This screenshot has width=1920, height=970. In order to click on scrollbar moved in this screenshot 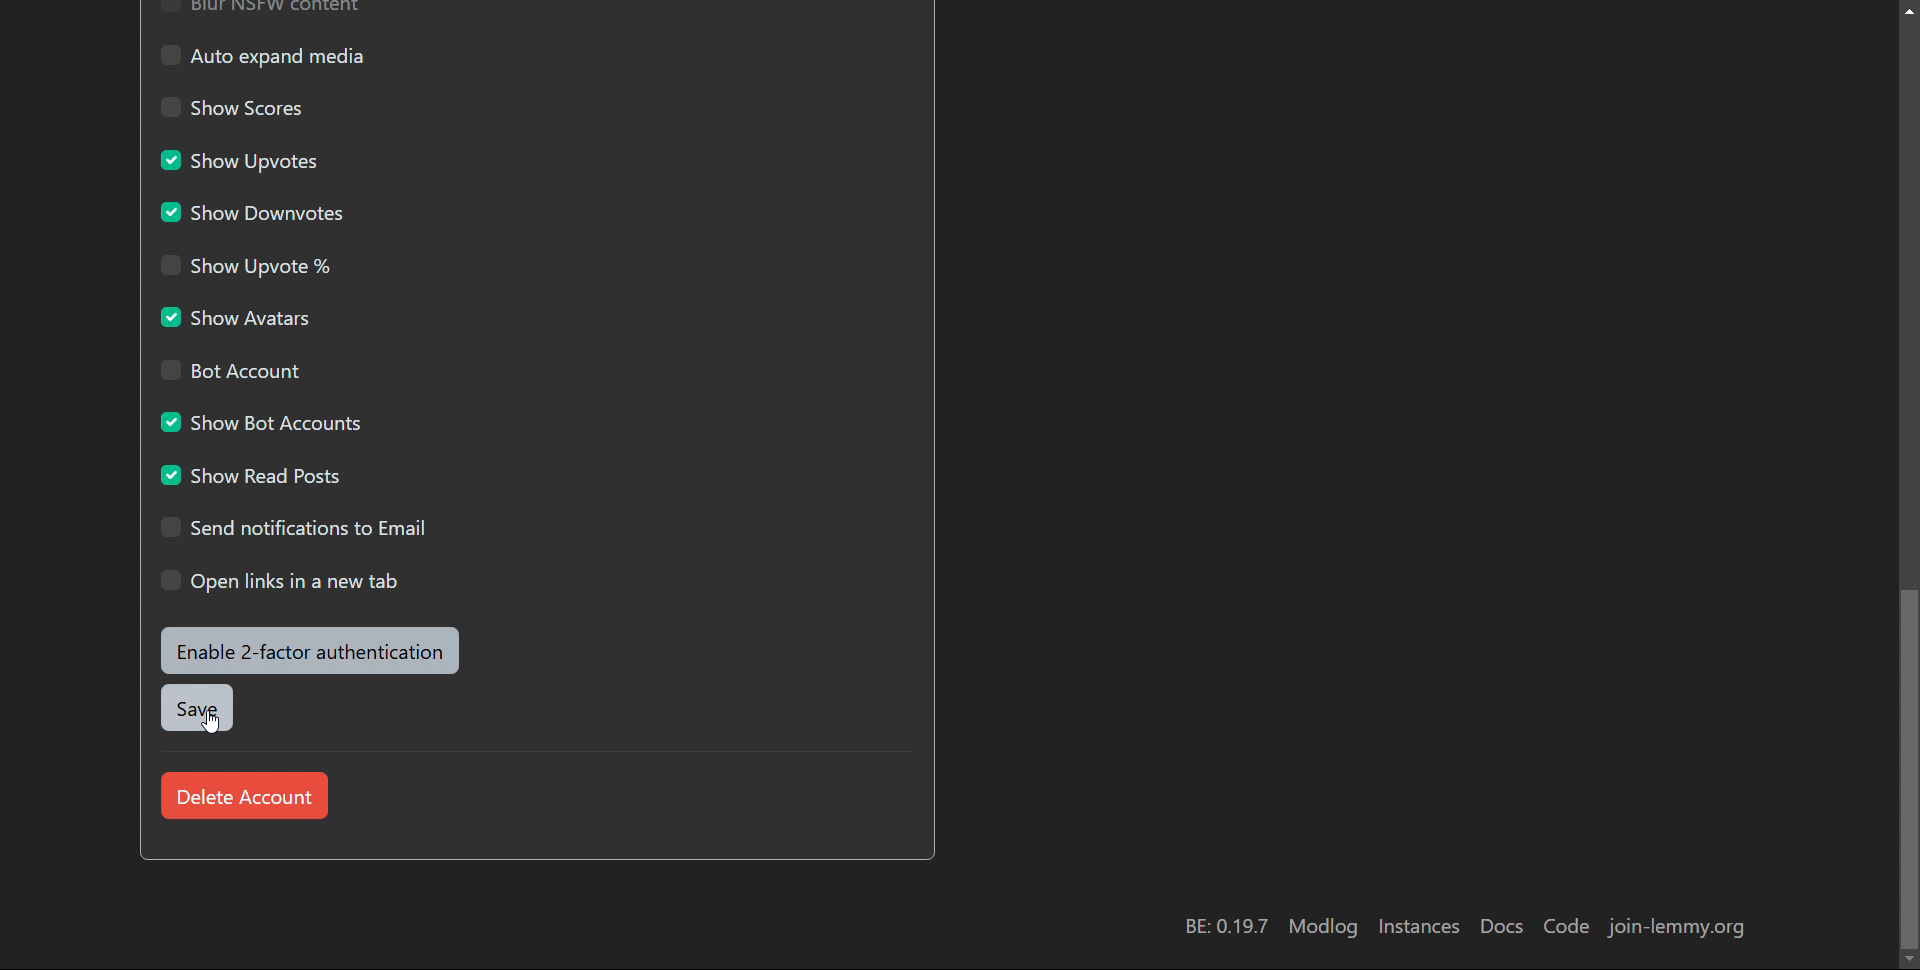, I will do `click(1912, 479)`.